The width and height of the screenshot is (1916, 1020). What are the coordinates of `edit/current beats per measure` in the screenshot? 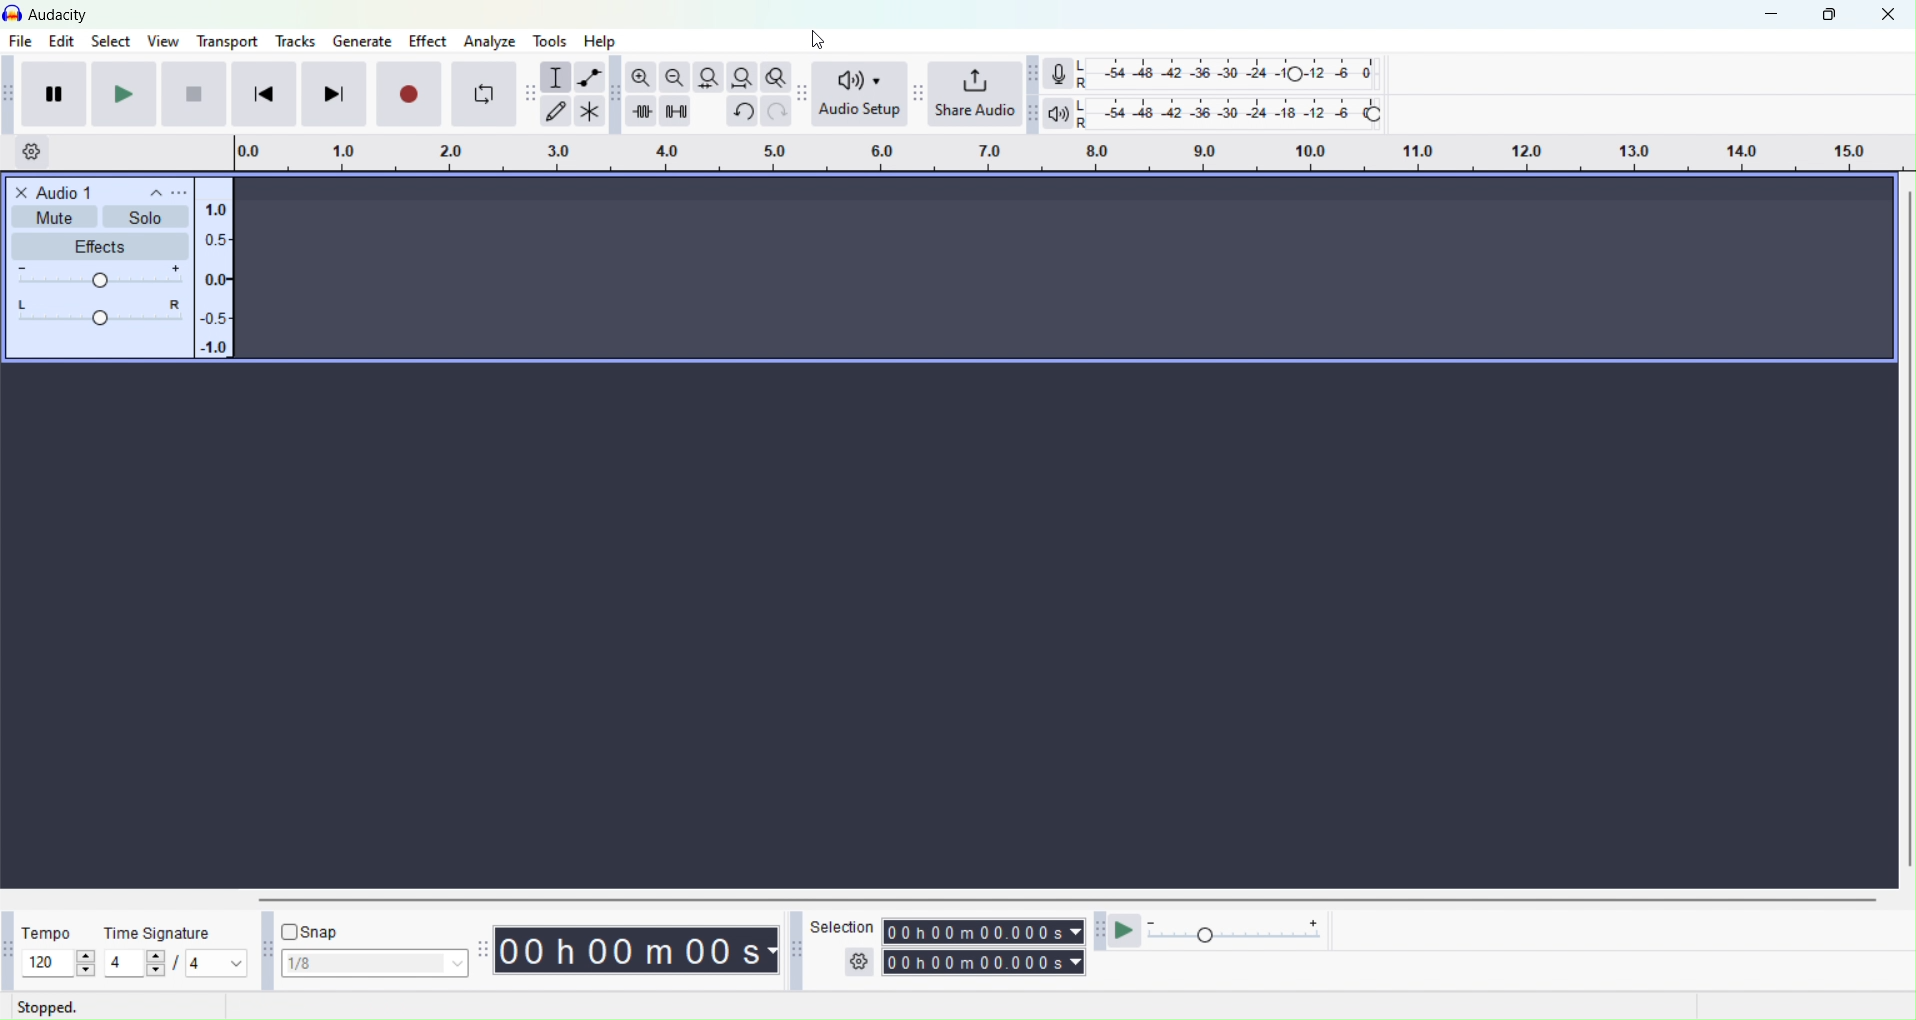 It's located at (120, 962).